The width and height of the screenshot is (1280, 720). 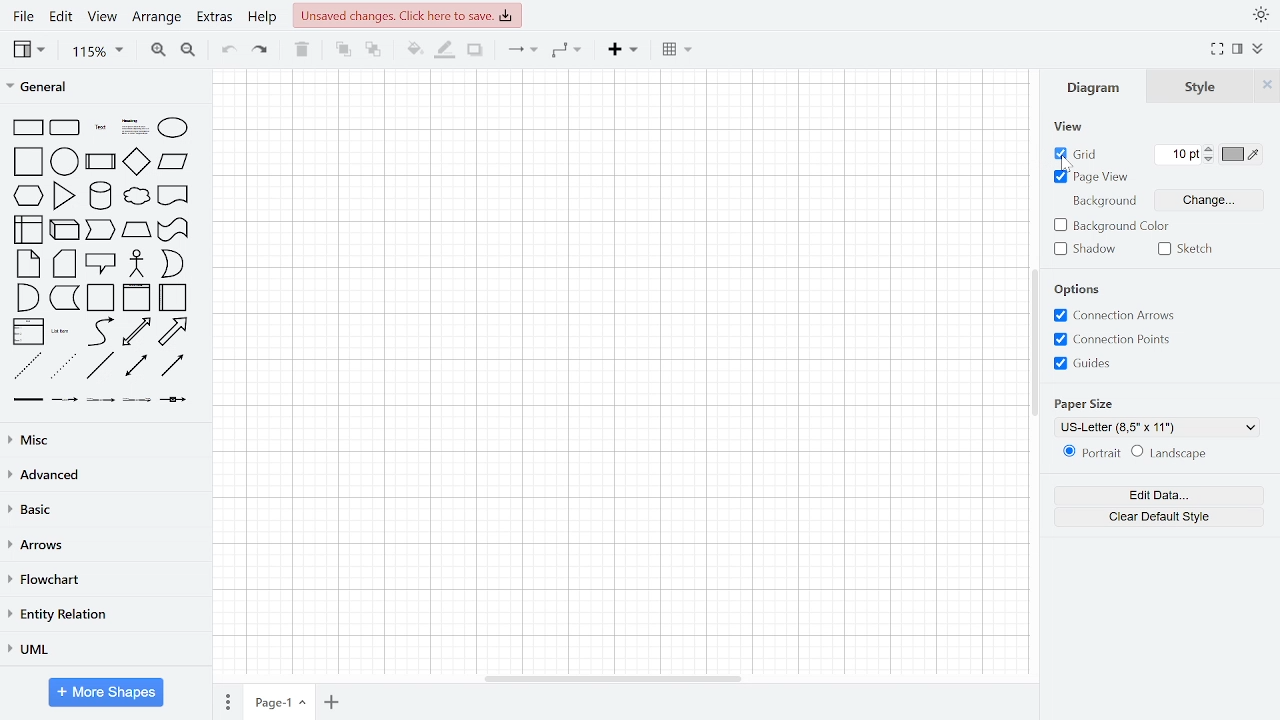 I want to click on rectangle, so click(x=30, y=128).